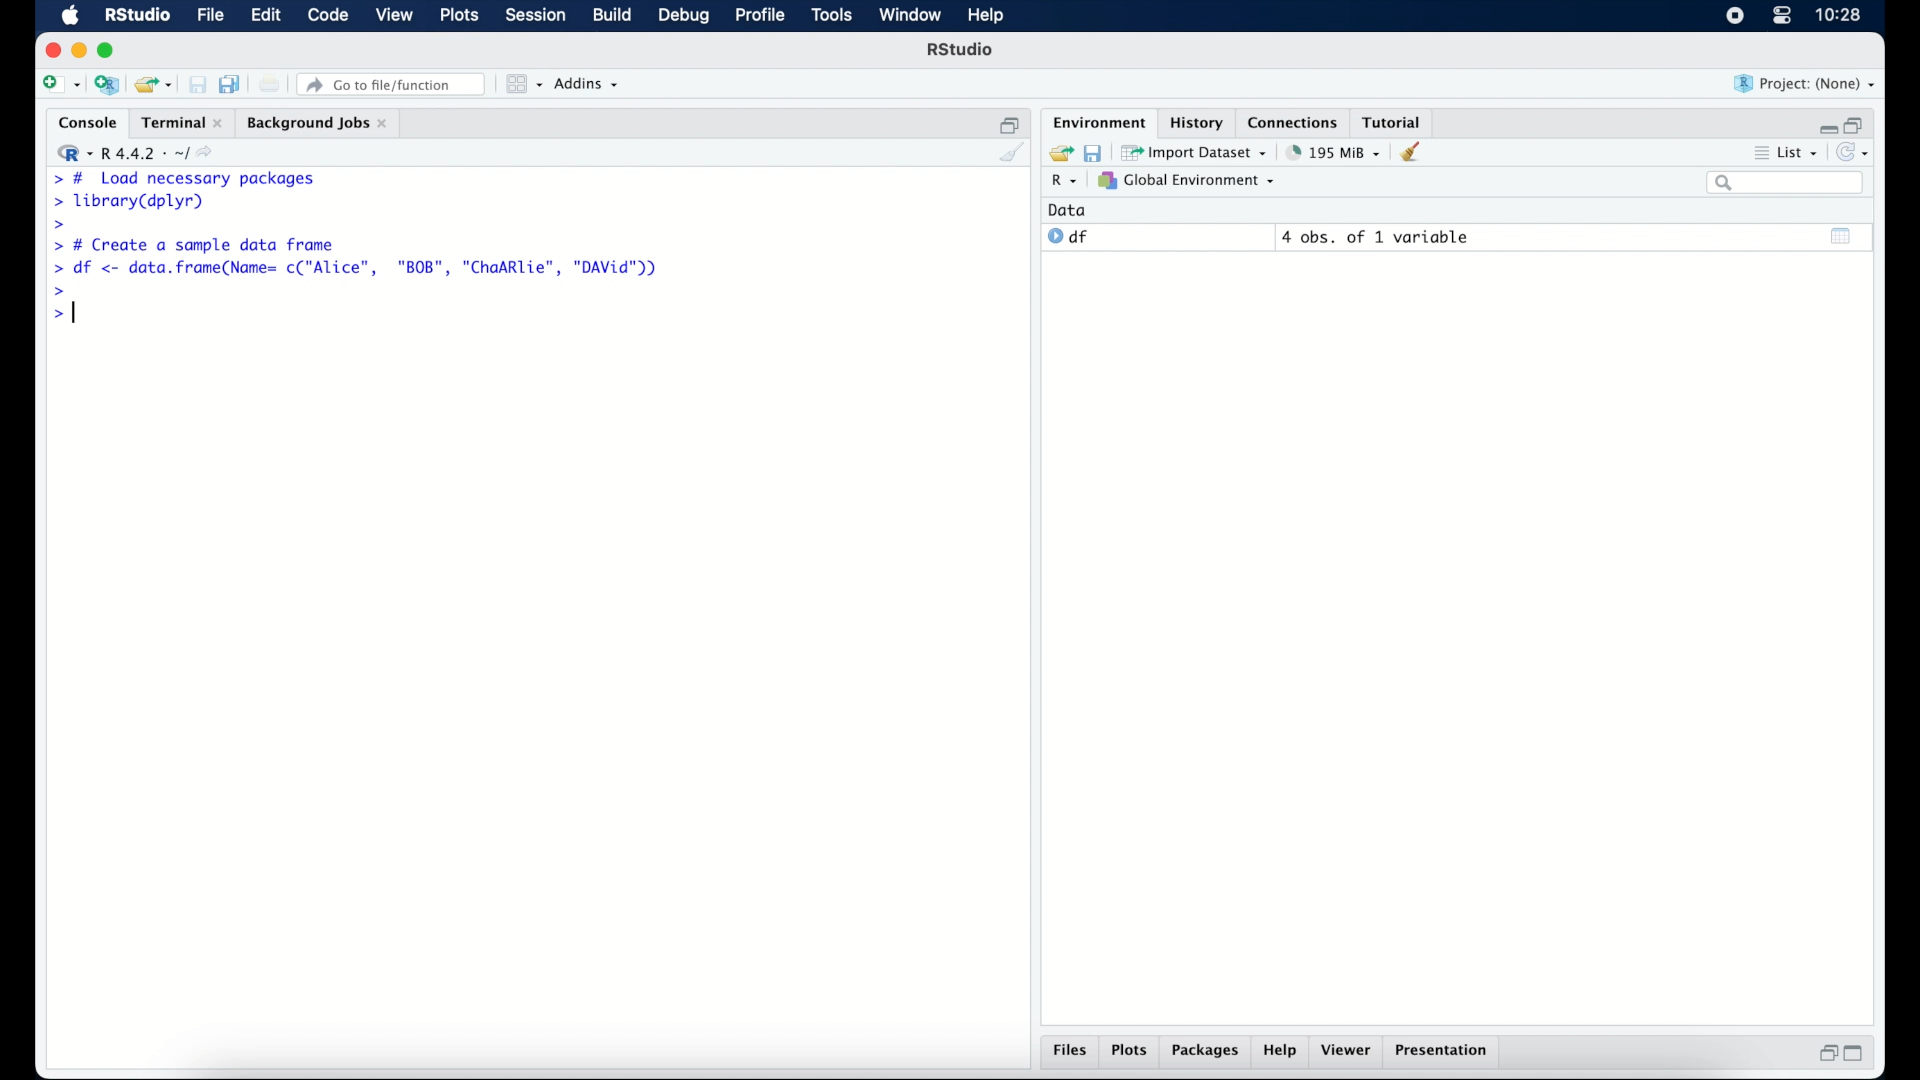  Describe the element at coordinates (137, 16) in the screenshot. I see `R Studio` at that location.